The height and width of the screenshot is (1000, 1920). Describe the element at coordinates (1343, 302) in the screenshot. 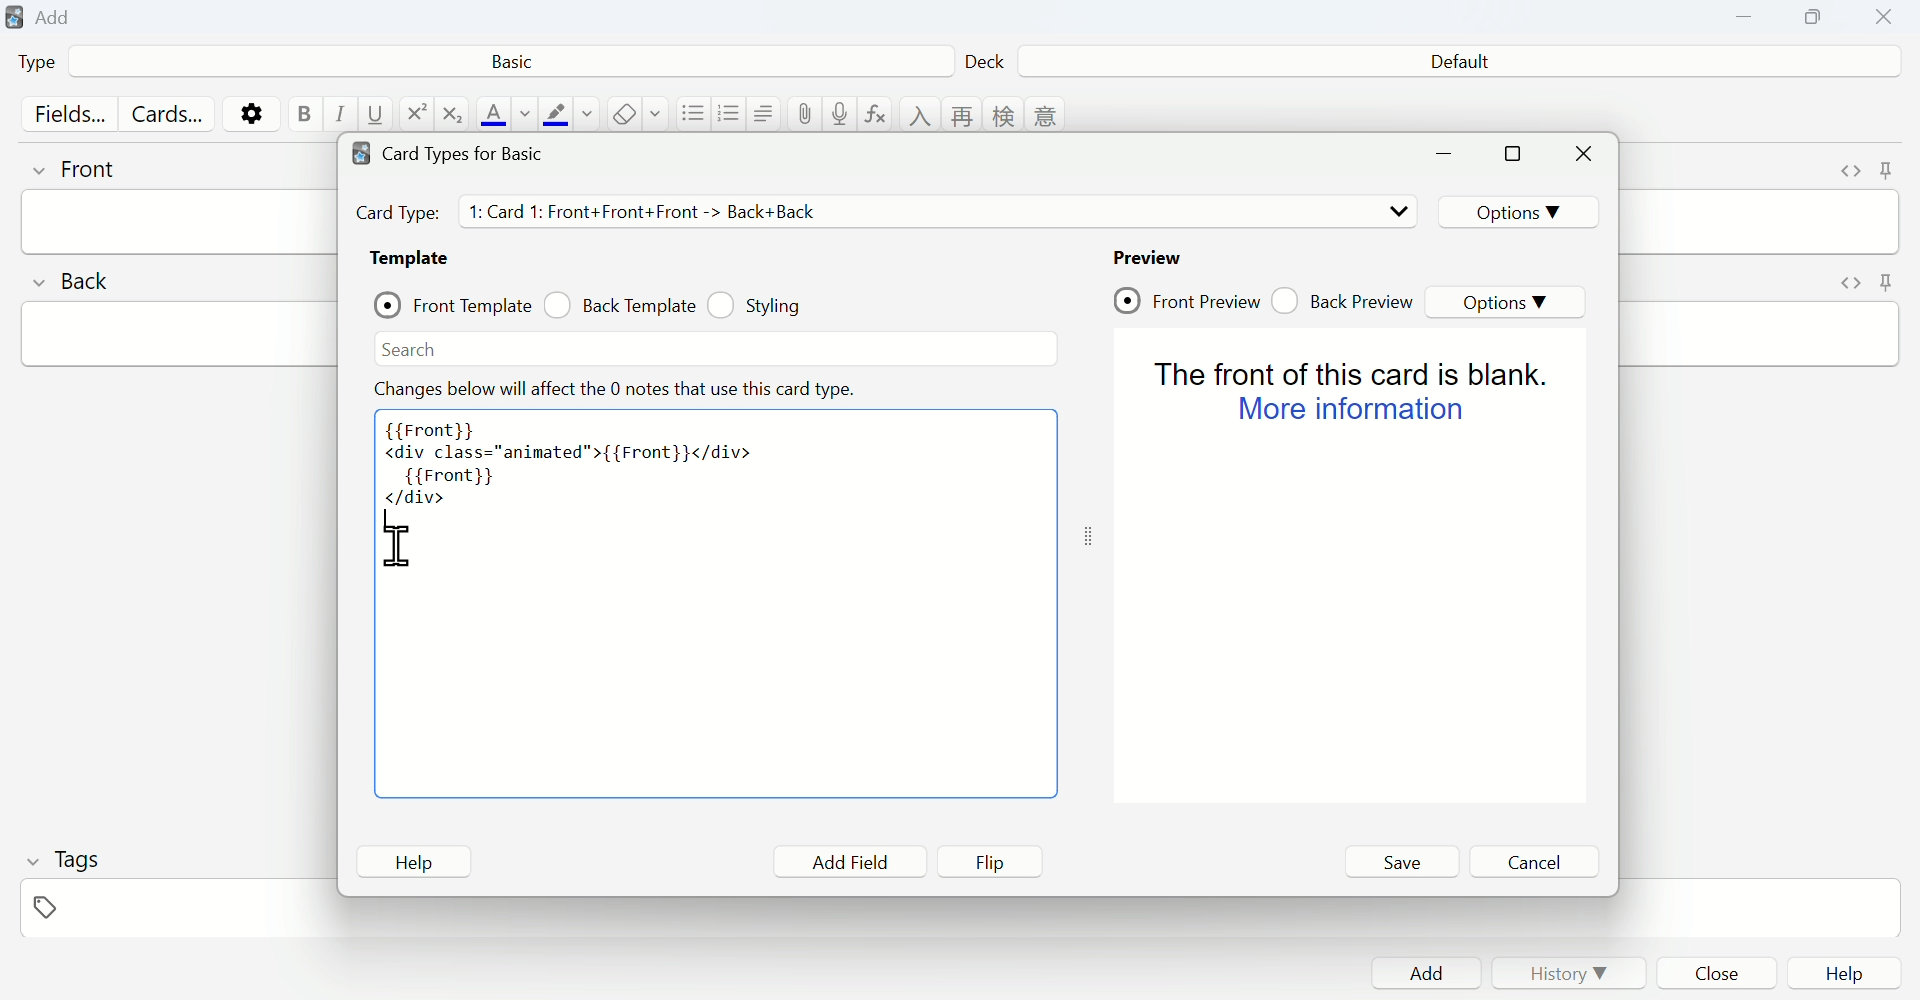

I see `Back Preview` at that location.